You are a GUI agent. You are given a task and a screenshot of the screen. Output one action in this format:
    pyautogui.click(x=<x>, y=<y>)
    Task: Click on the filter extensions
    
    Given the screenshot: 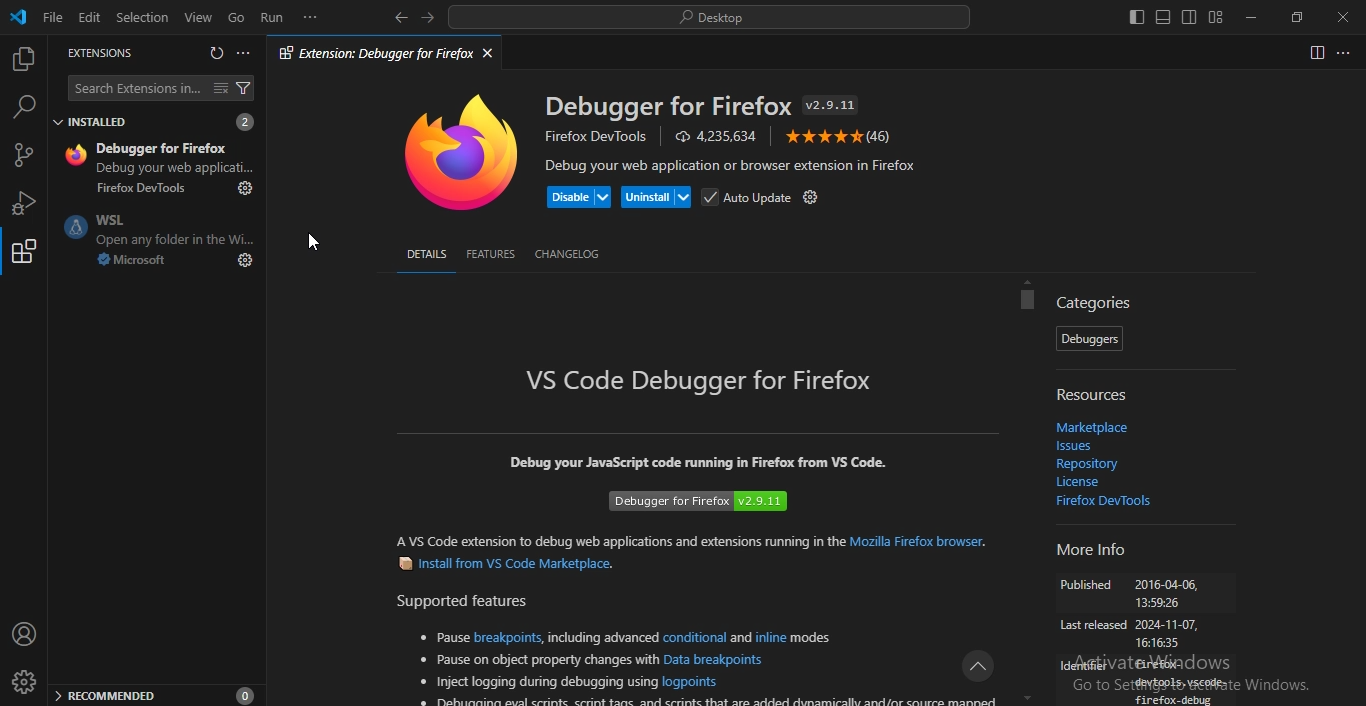 What is the action you would take?
    pyautogui.click(x=246, y=88)
    